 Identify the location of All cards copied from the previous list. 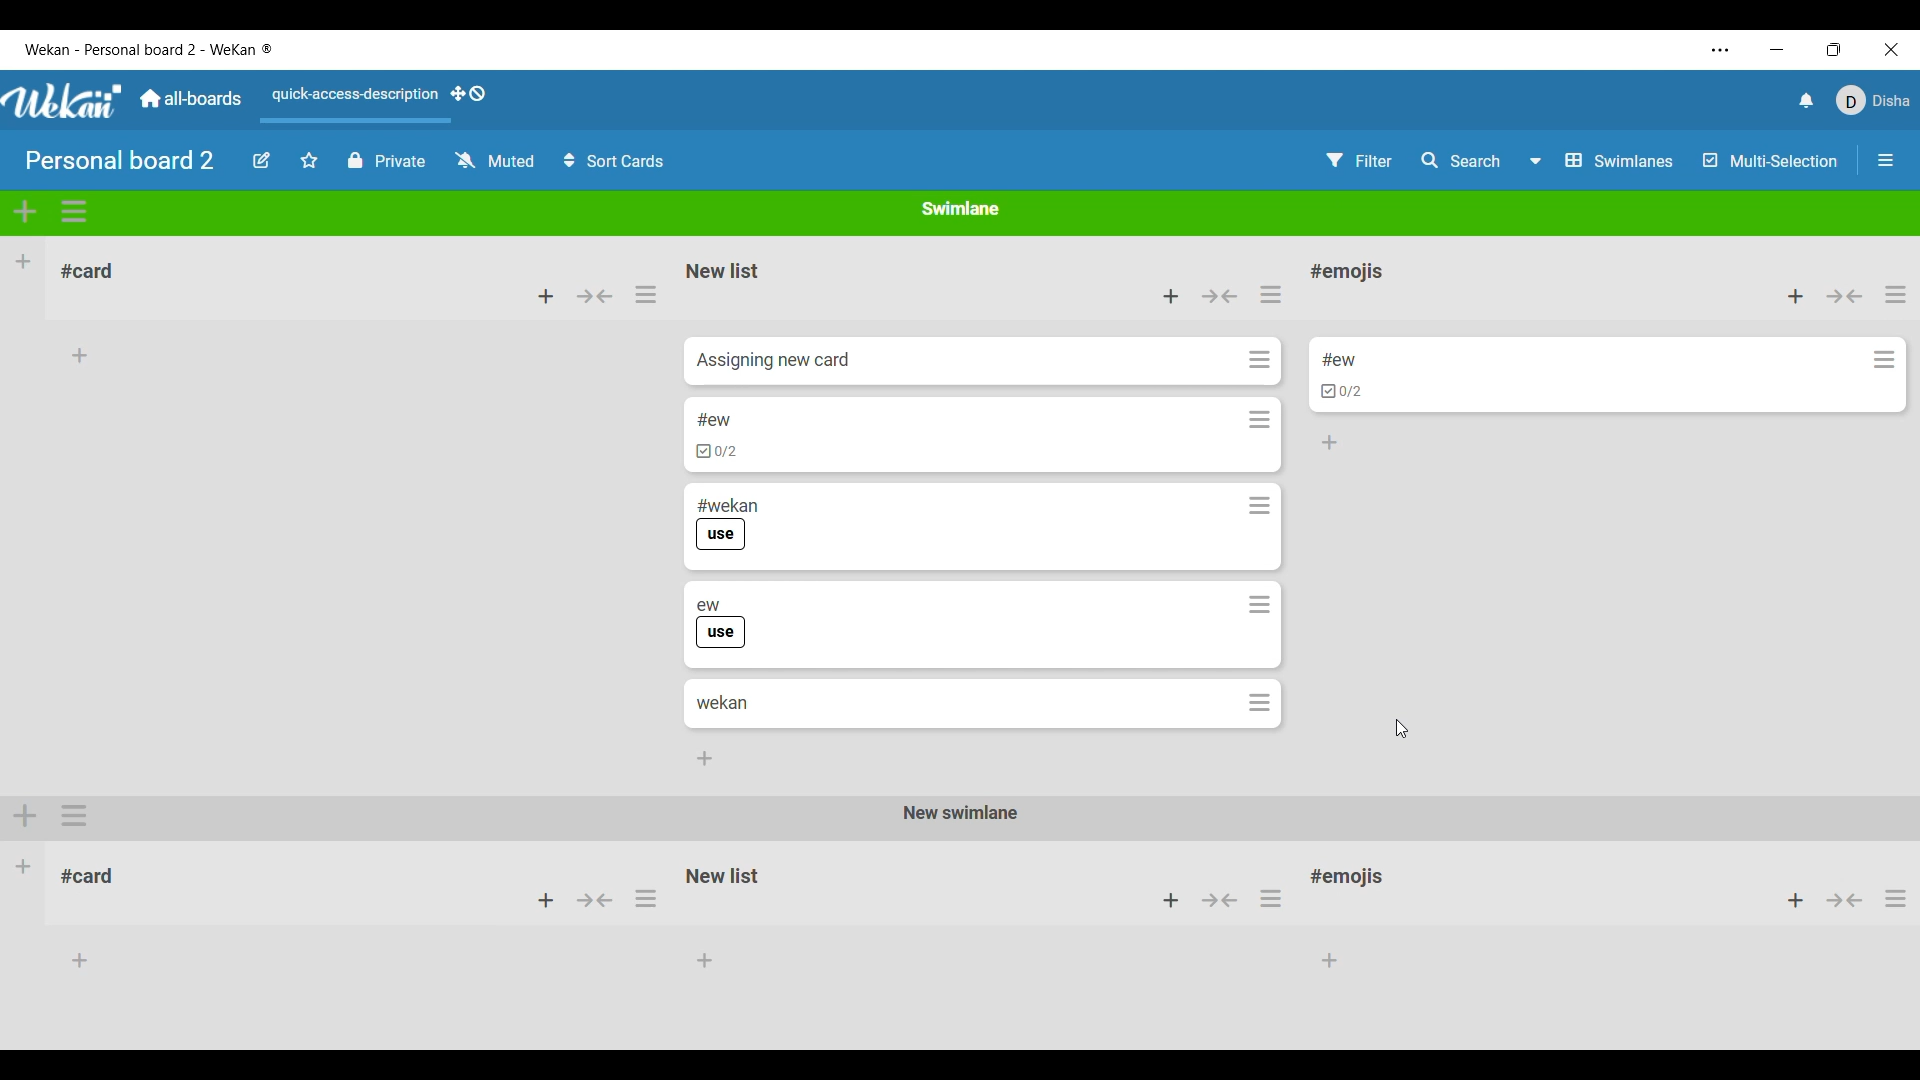
(984, 566).